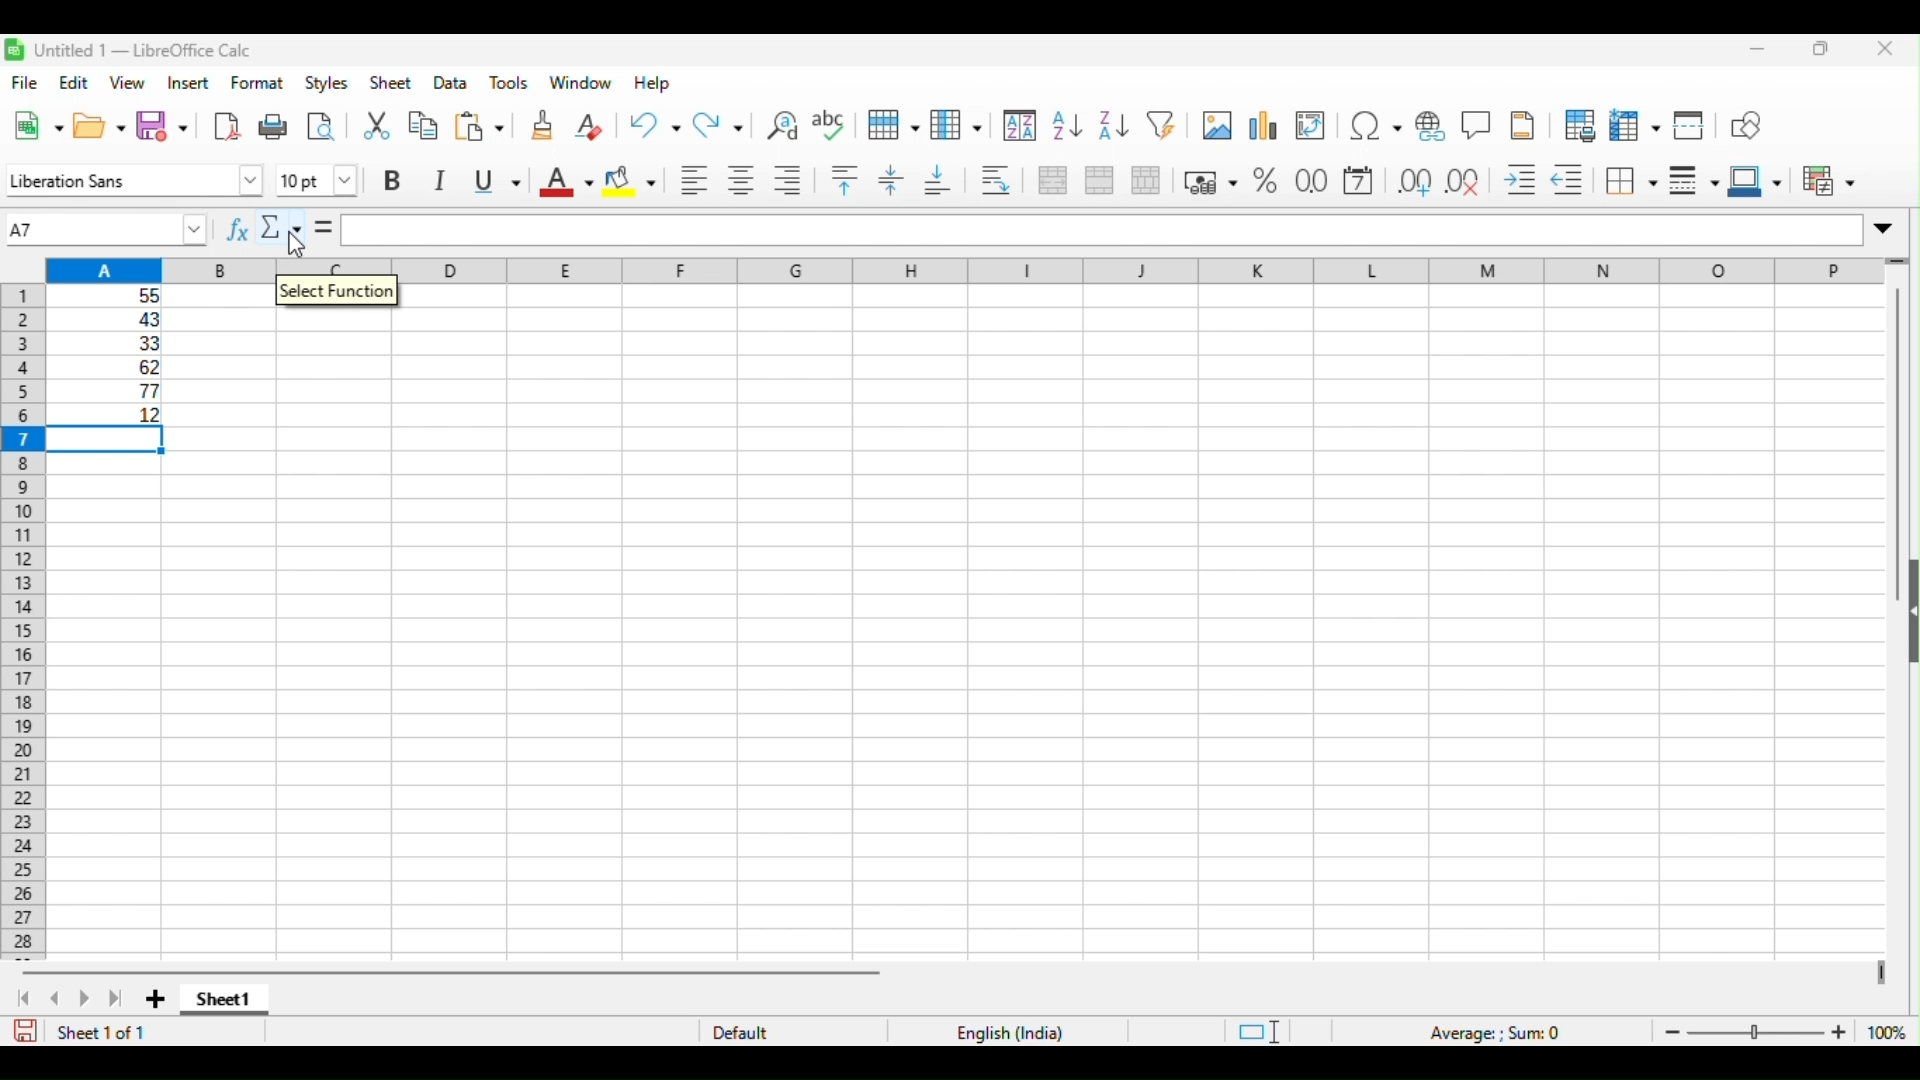 This screenshot has height=1080, width=1920. I want to click on standard selection, so click(1256, 1031).